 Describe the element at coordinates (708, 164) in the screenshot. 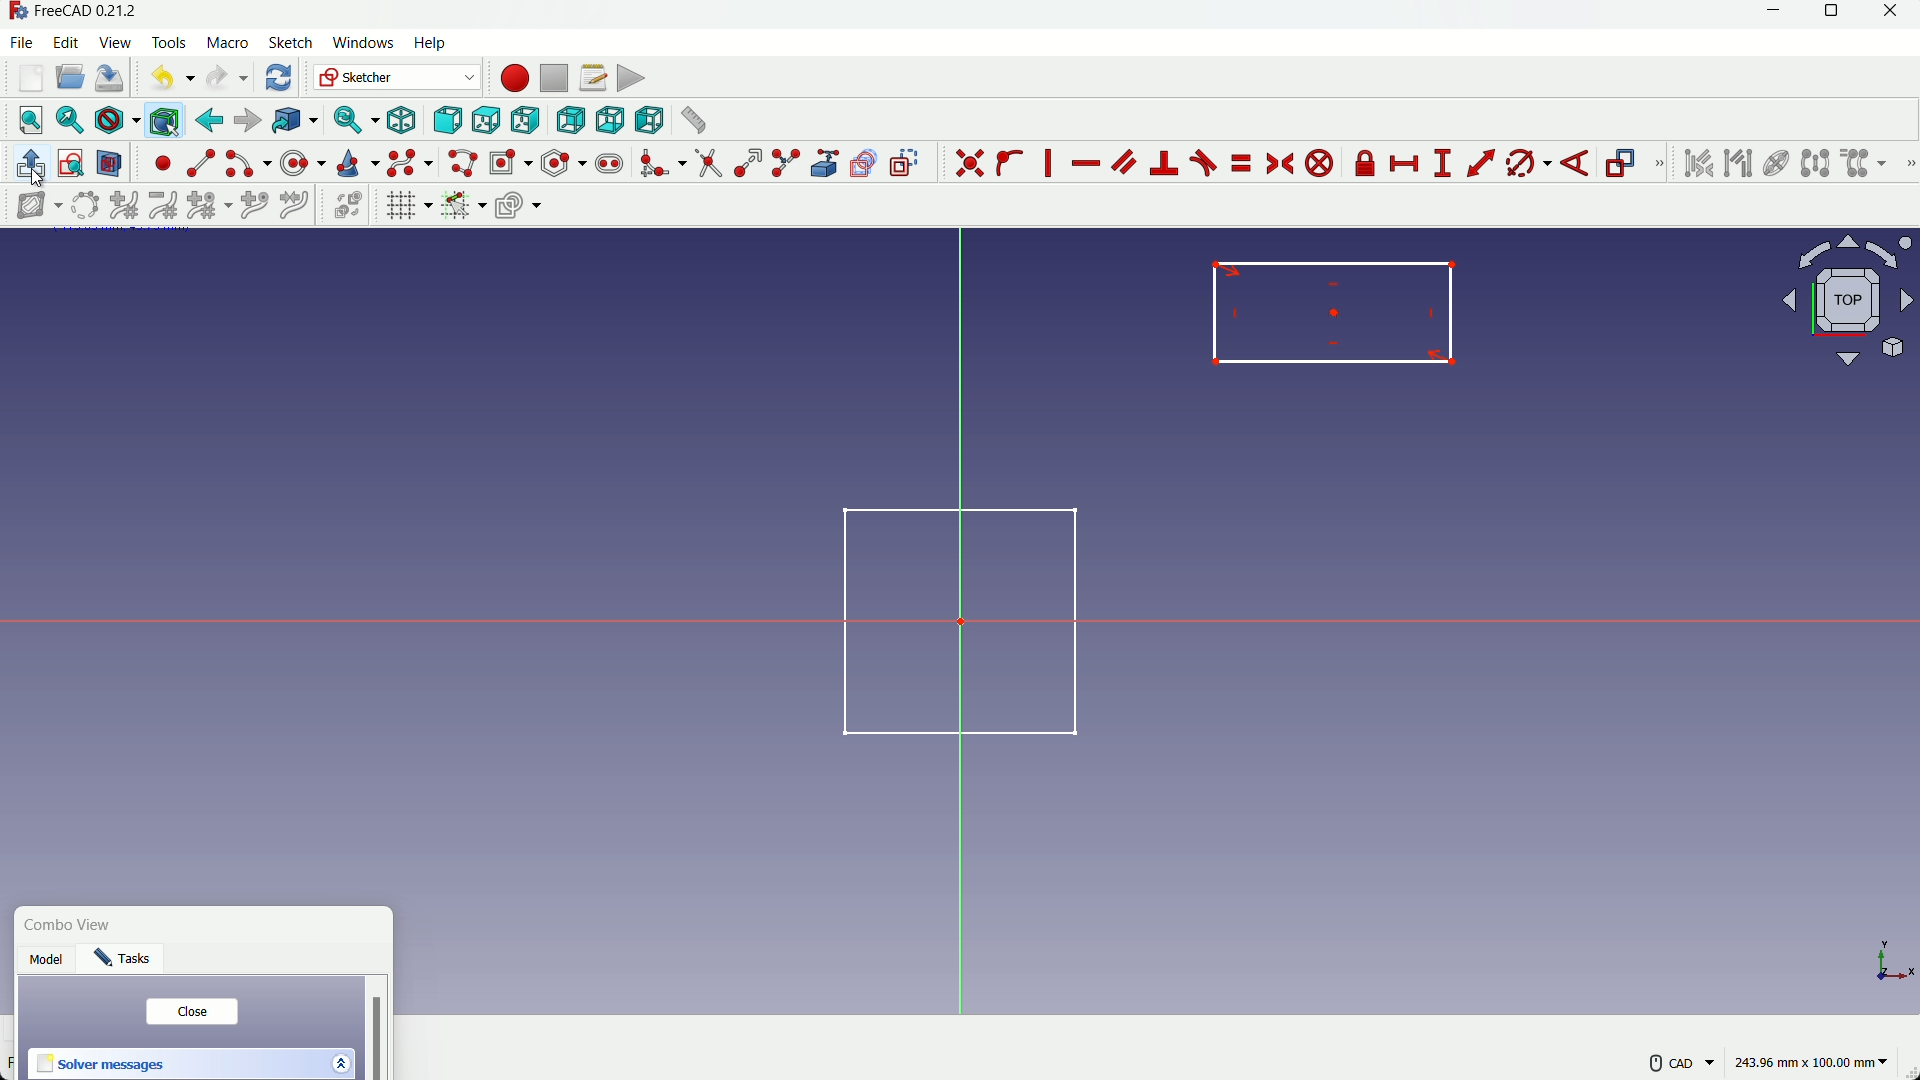

I see `trim edges` at that location.